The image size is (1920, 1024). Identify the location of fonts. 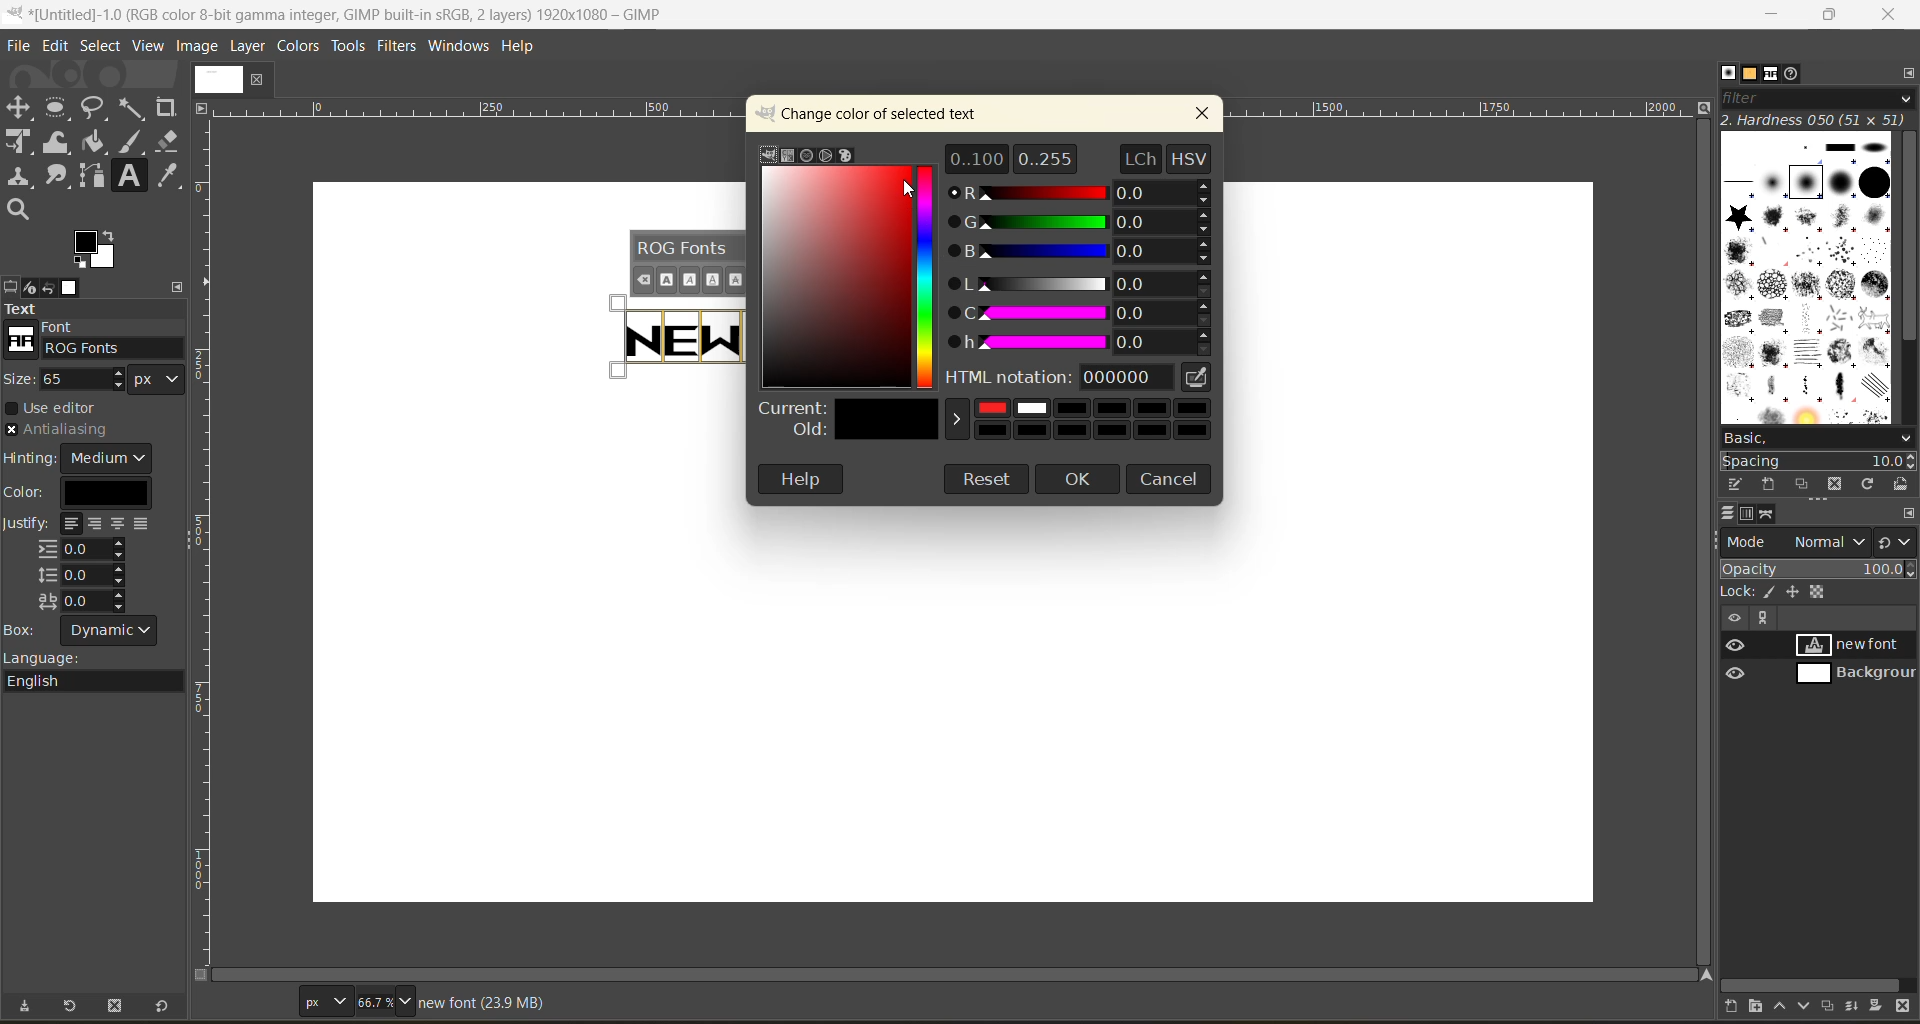
(1775, 75).